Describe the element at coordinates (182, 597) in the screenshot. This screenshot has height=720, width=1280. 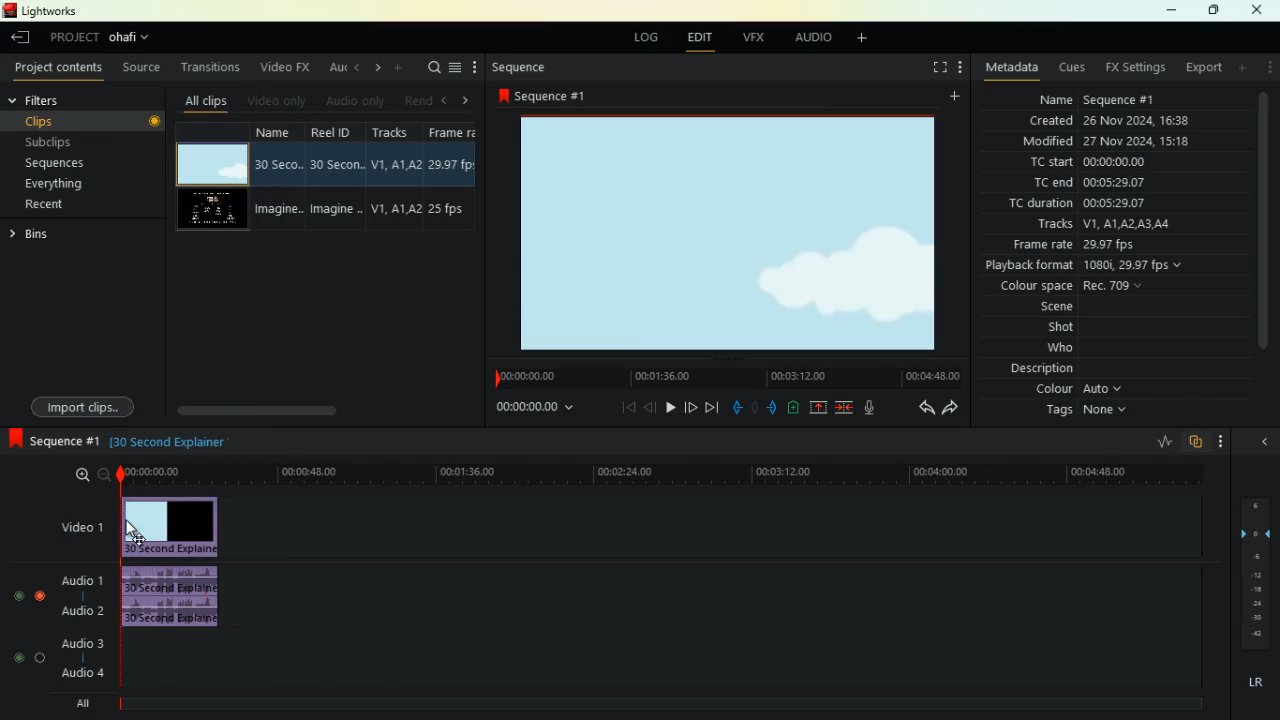
I see `audio` at that location.